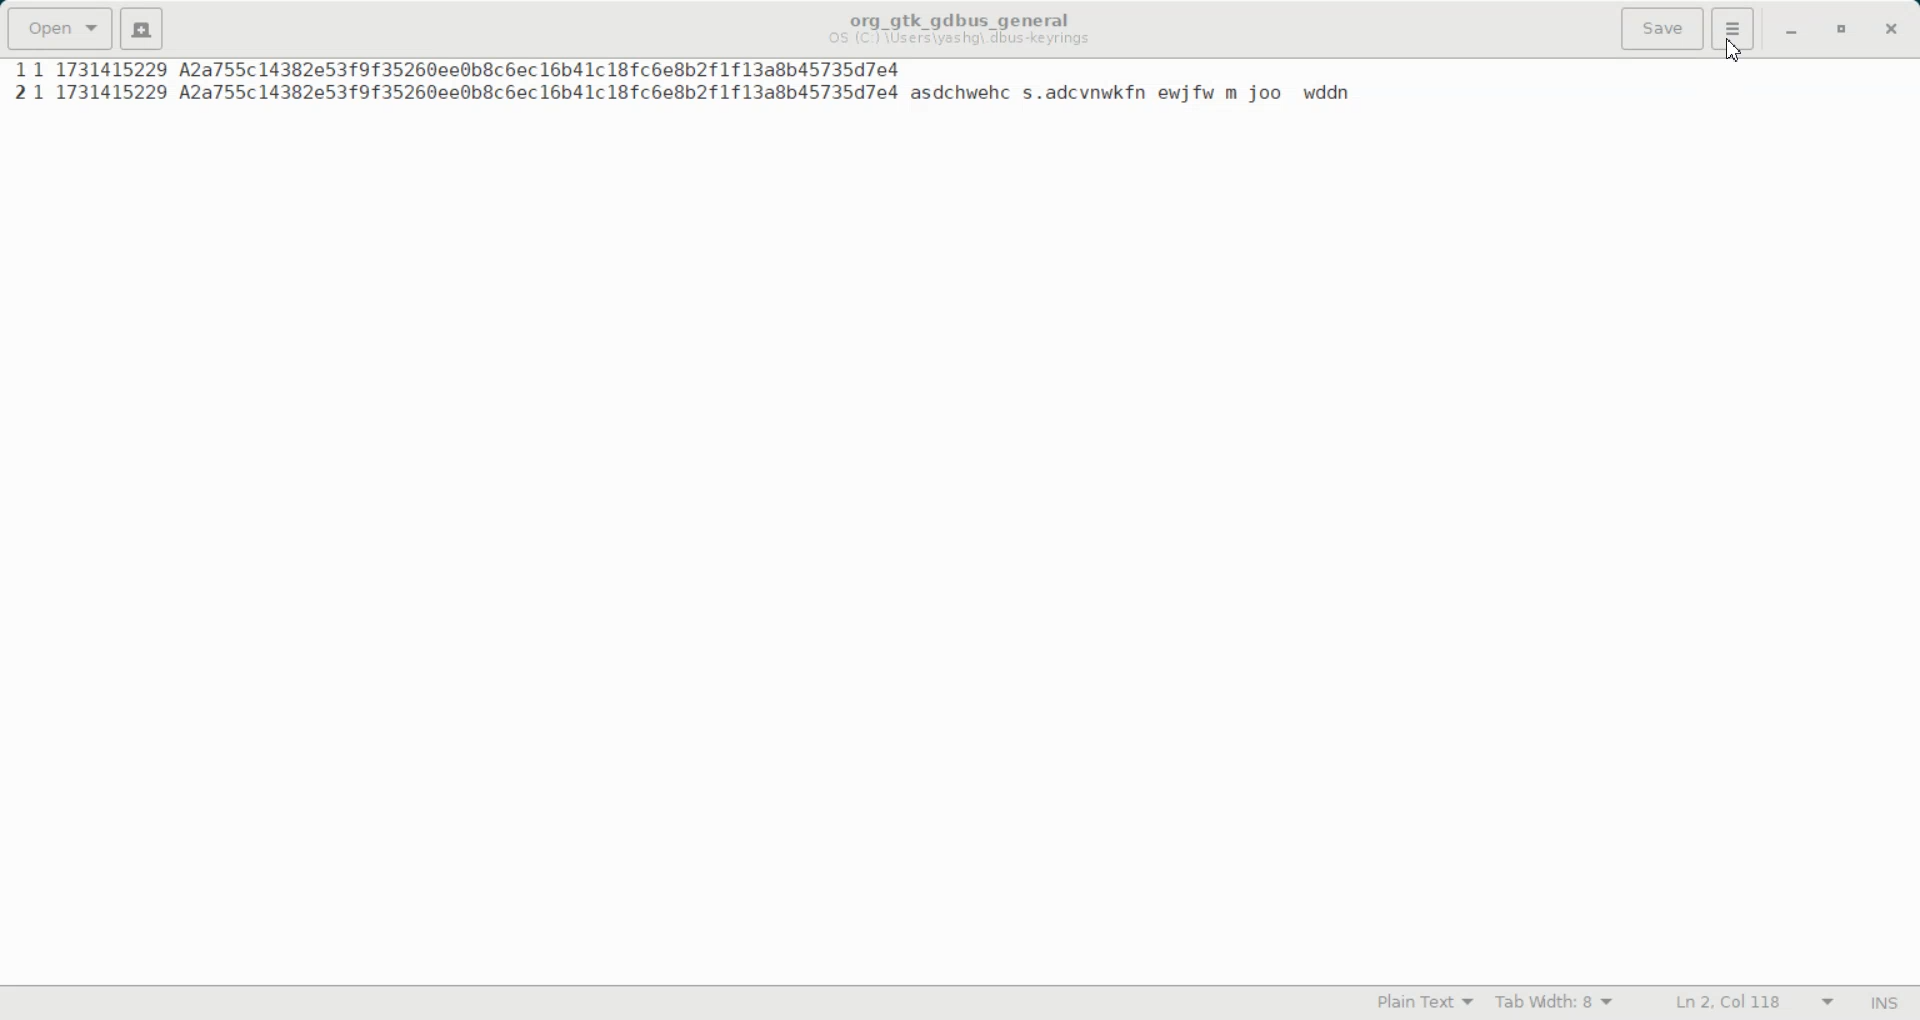  I want to click on Ln 2, Col 118, so click(1754, 1002).